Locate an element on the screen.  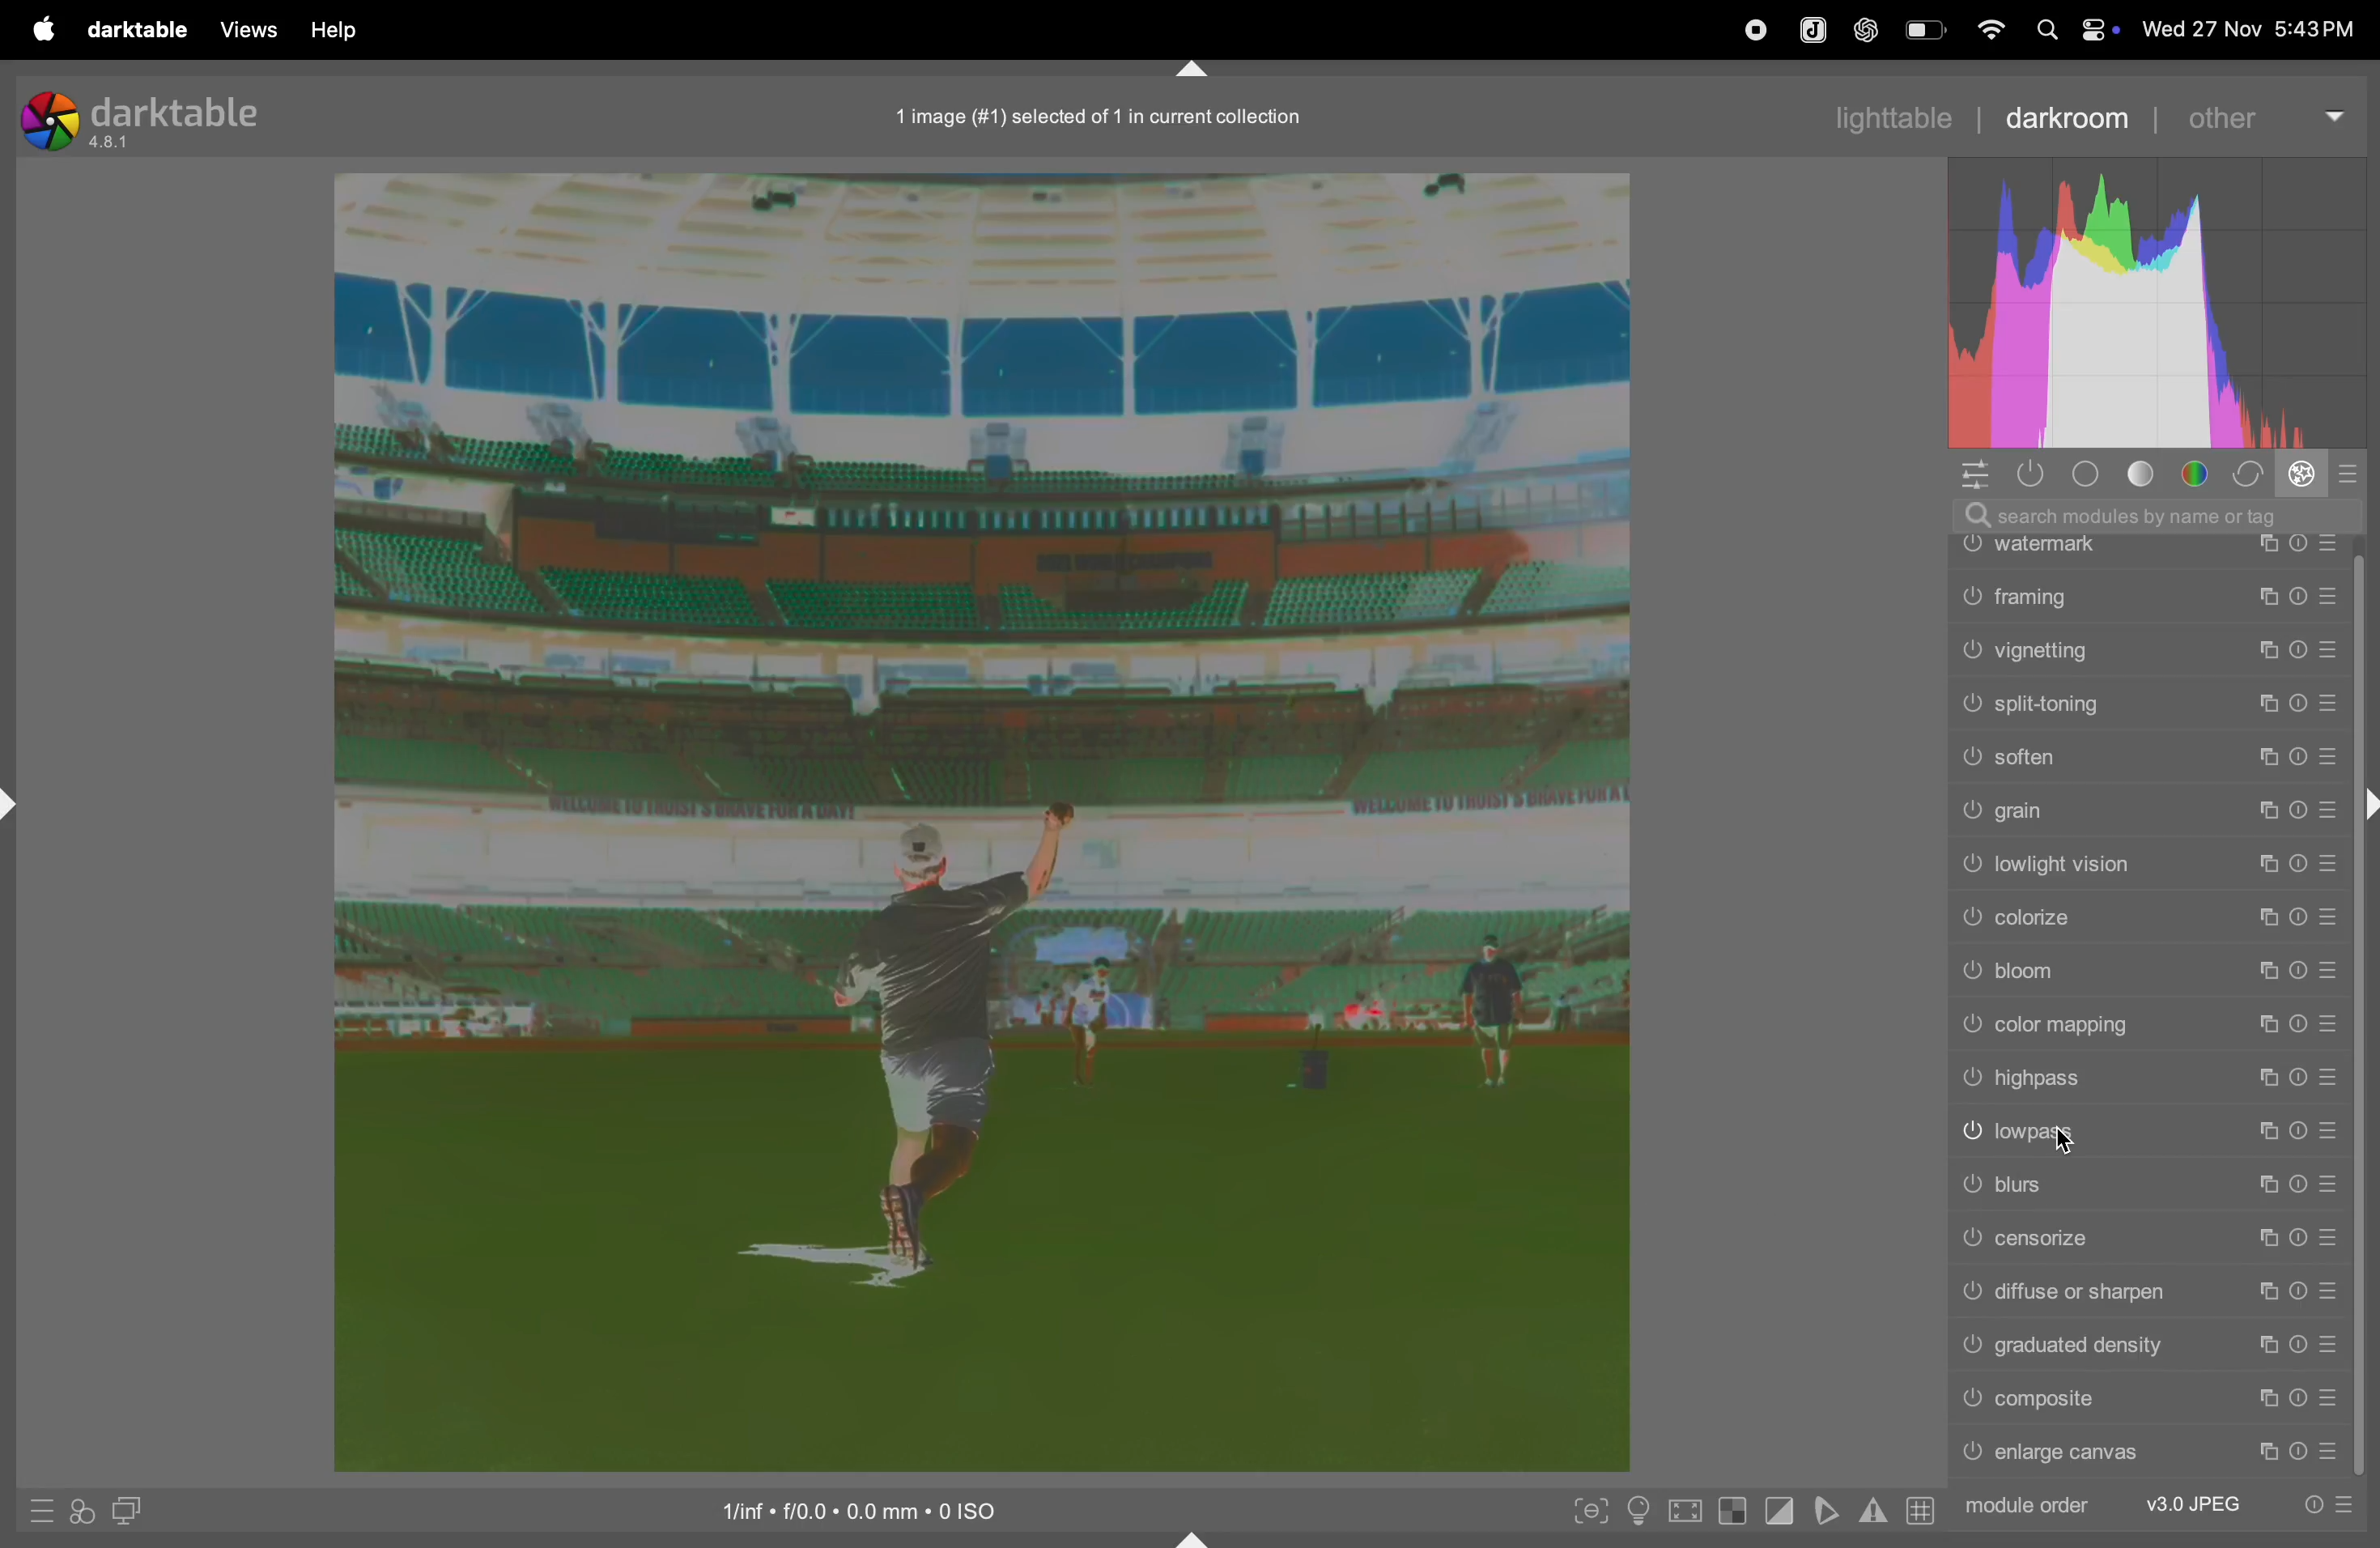
vignetting is located at coordinates (2147, 650).